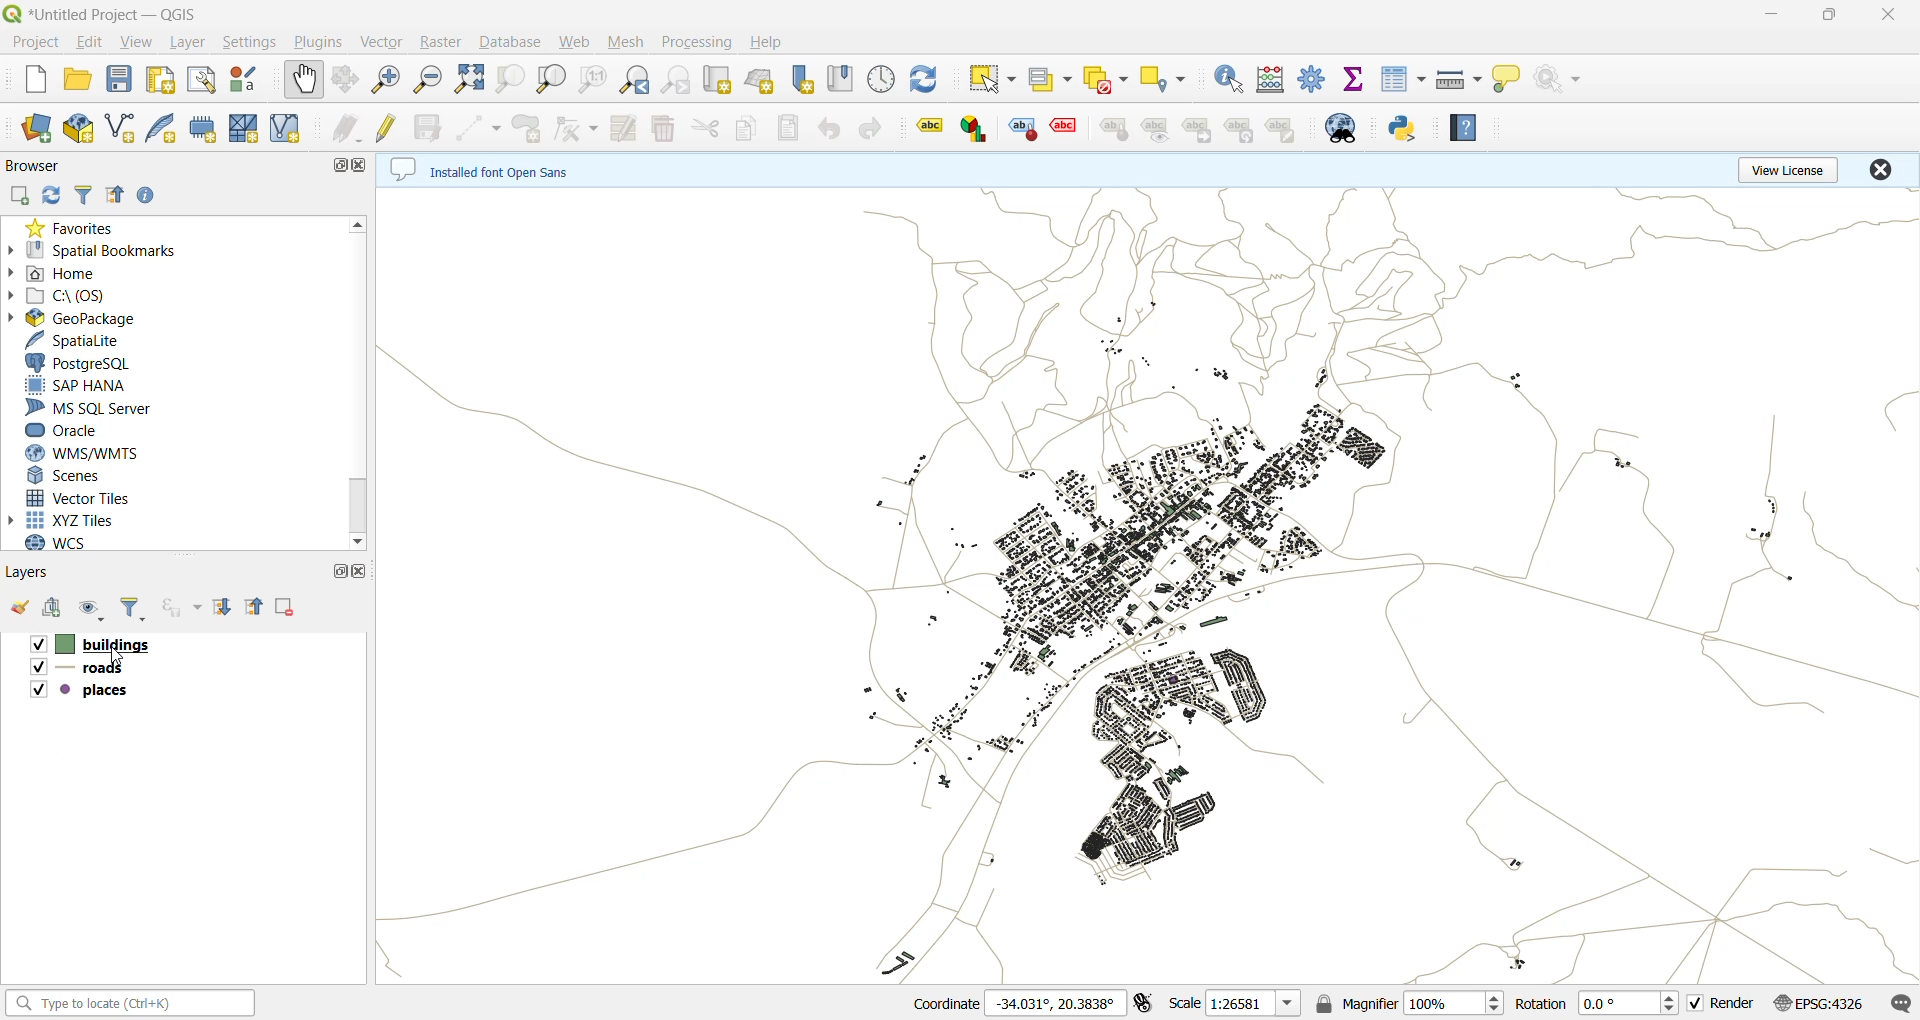  Describe the element at coordinates (509, 43) in the screenshot. I see `database` at that location.